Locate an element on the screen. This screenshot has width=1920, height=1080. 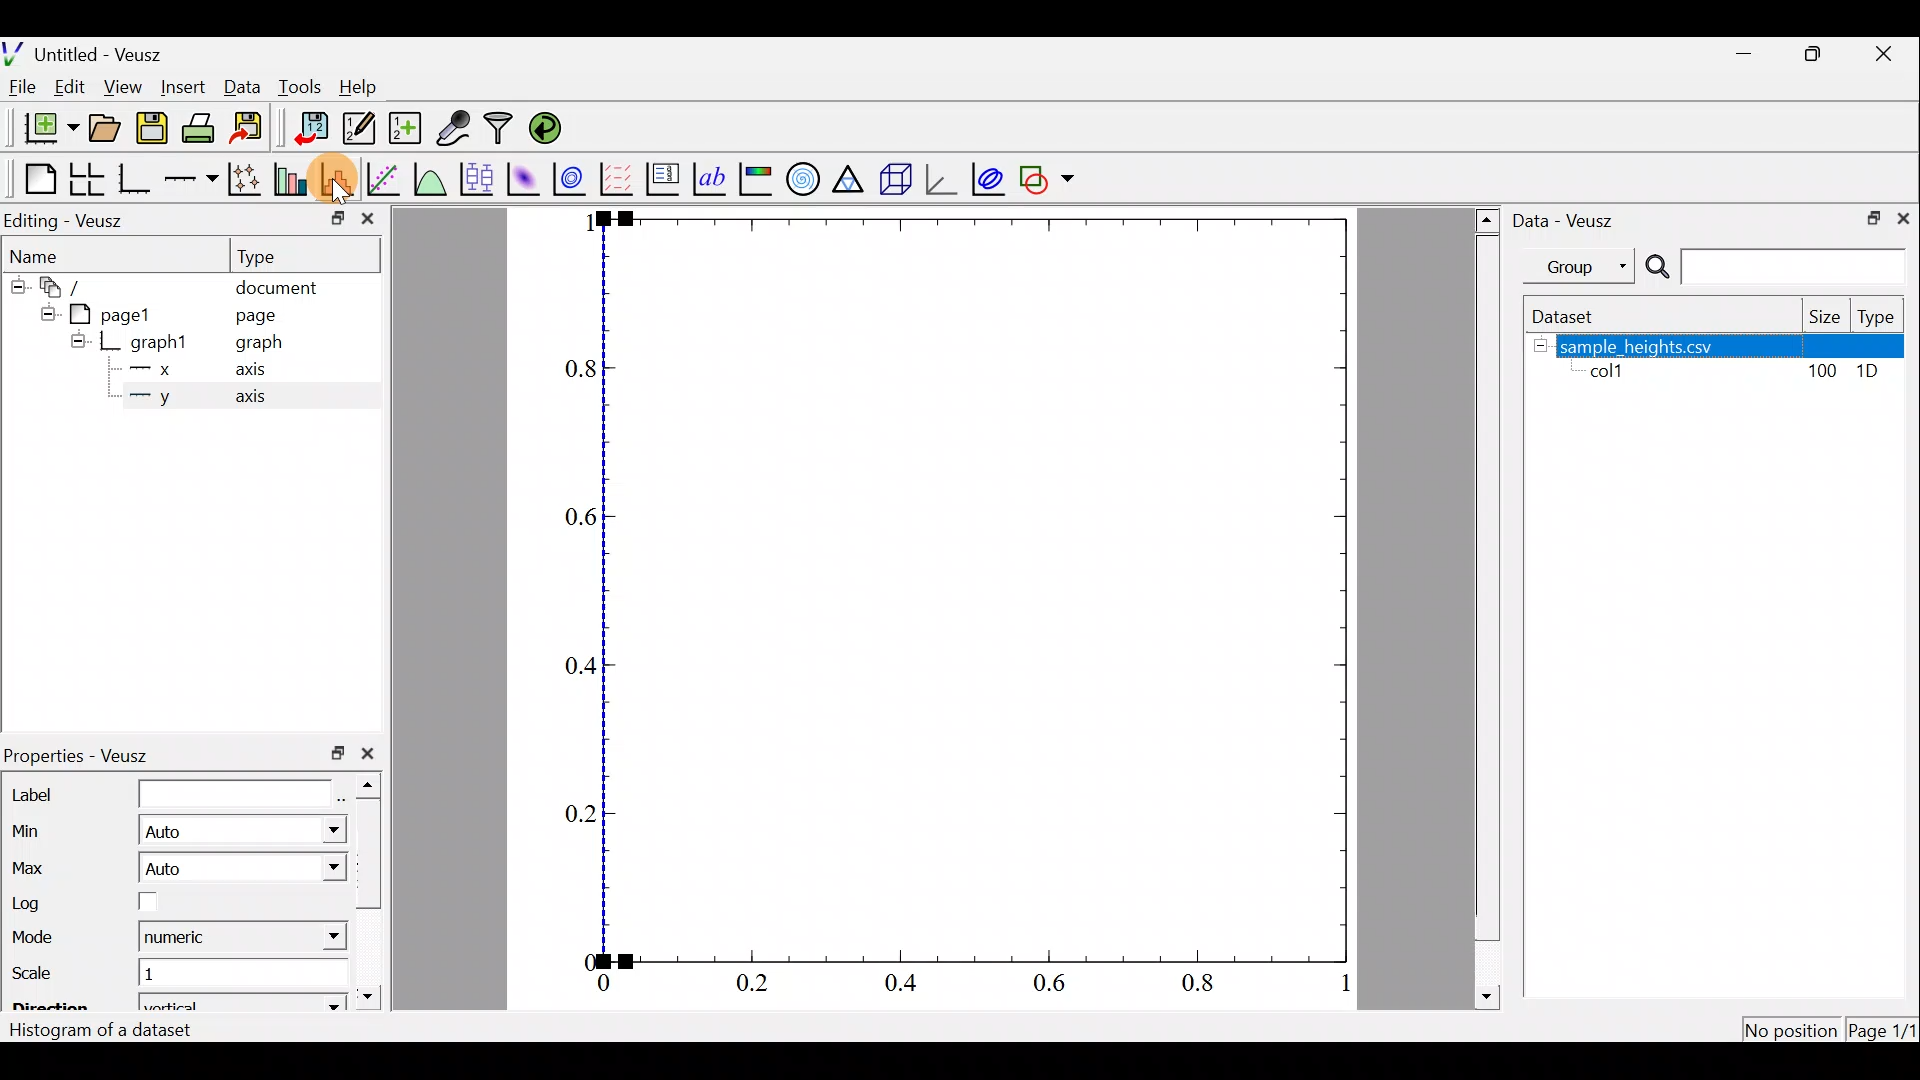
Log is located at coordinates (143, 902).